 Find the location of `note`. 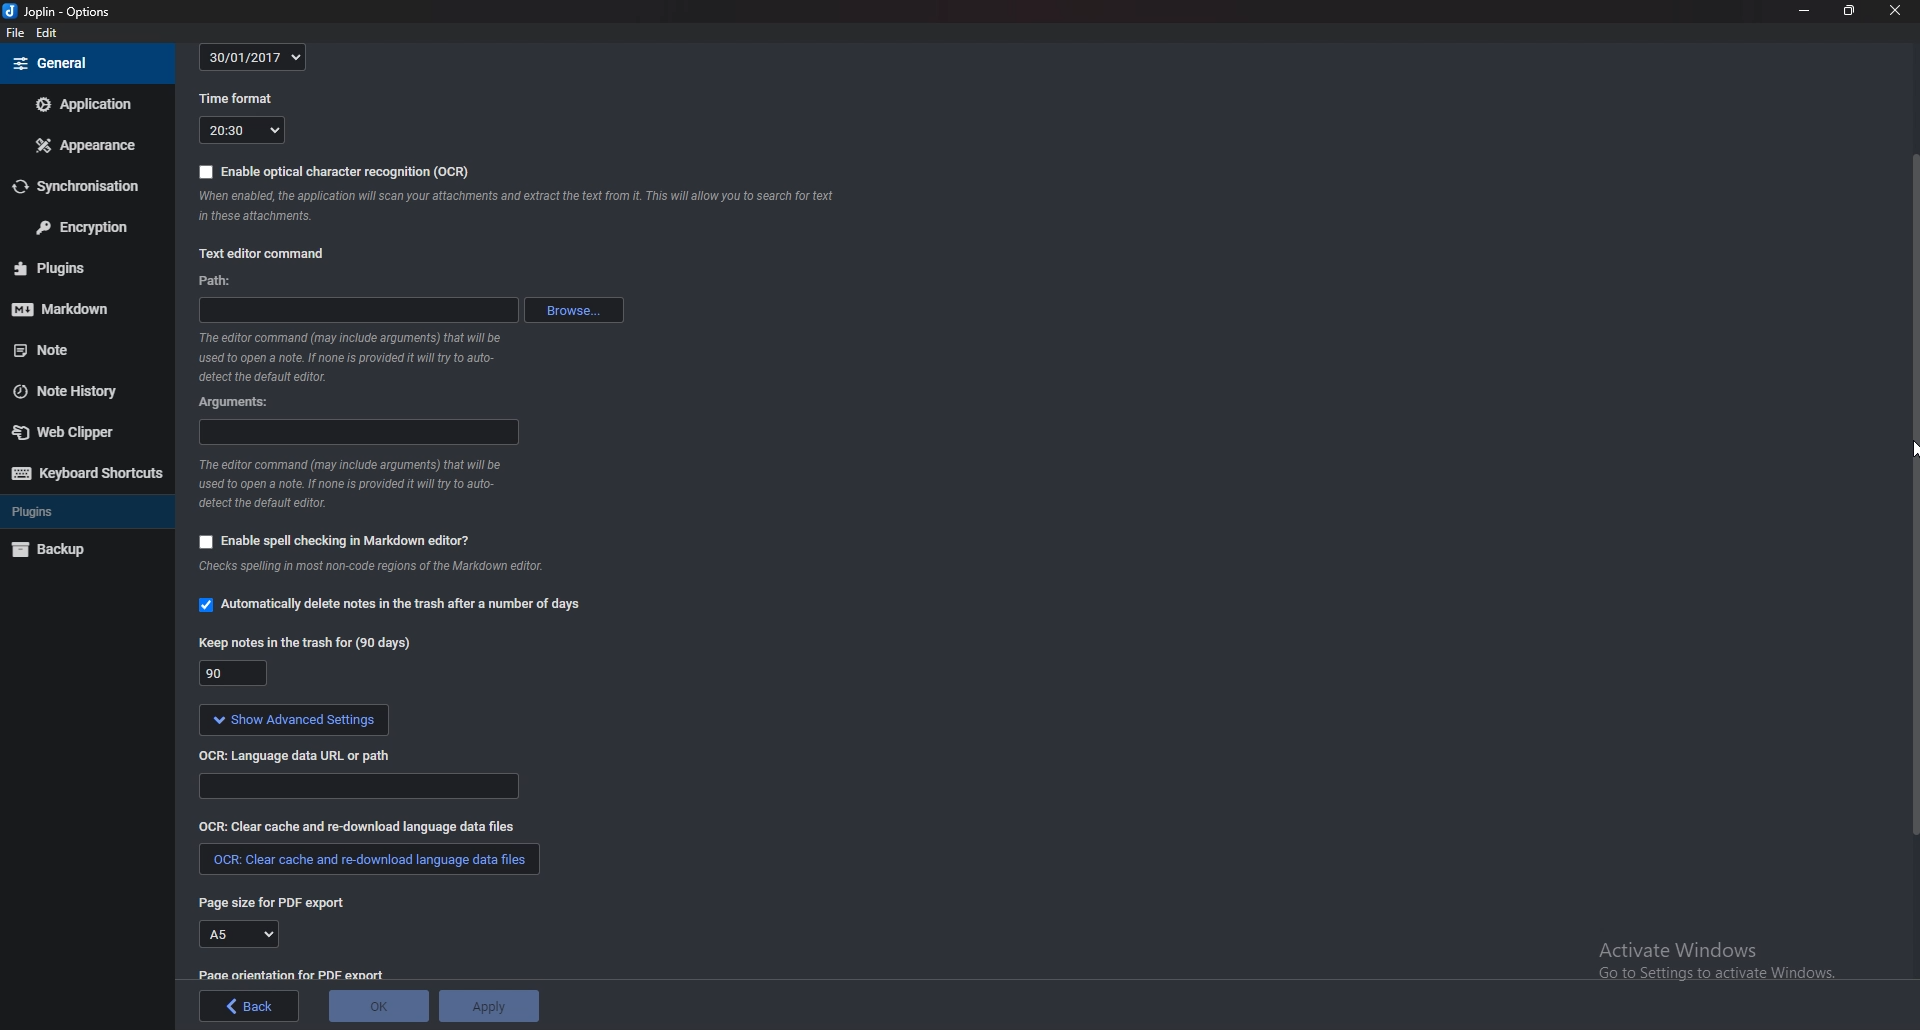

note is located at coordinates (68, 351).